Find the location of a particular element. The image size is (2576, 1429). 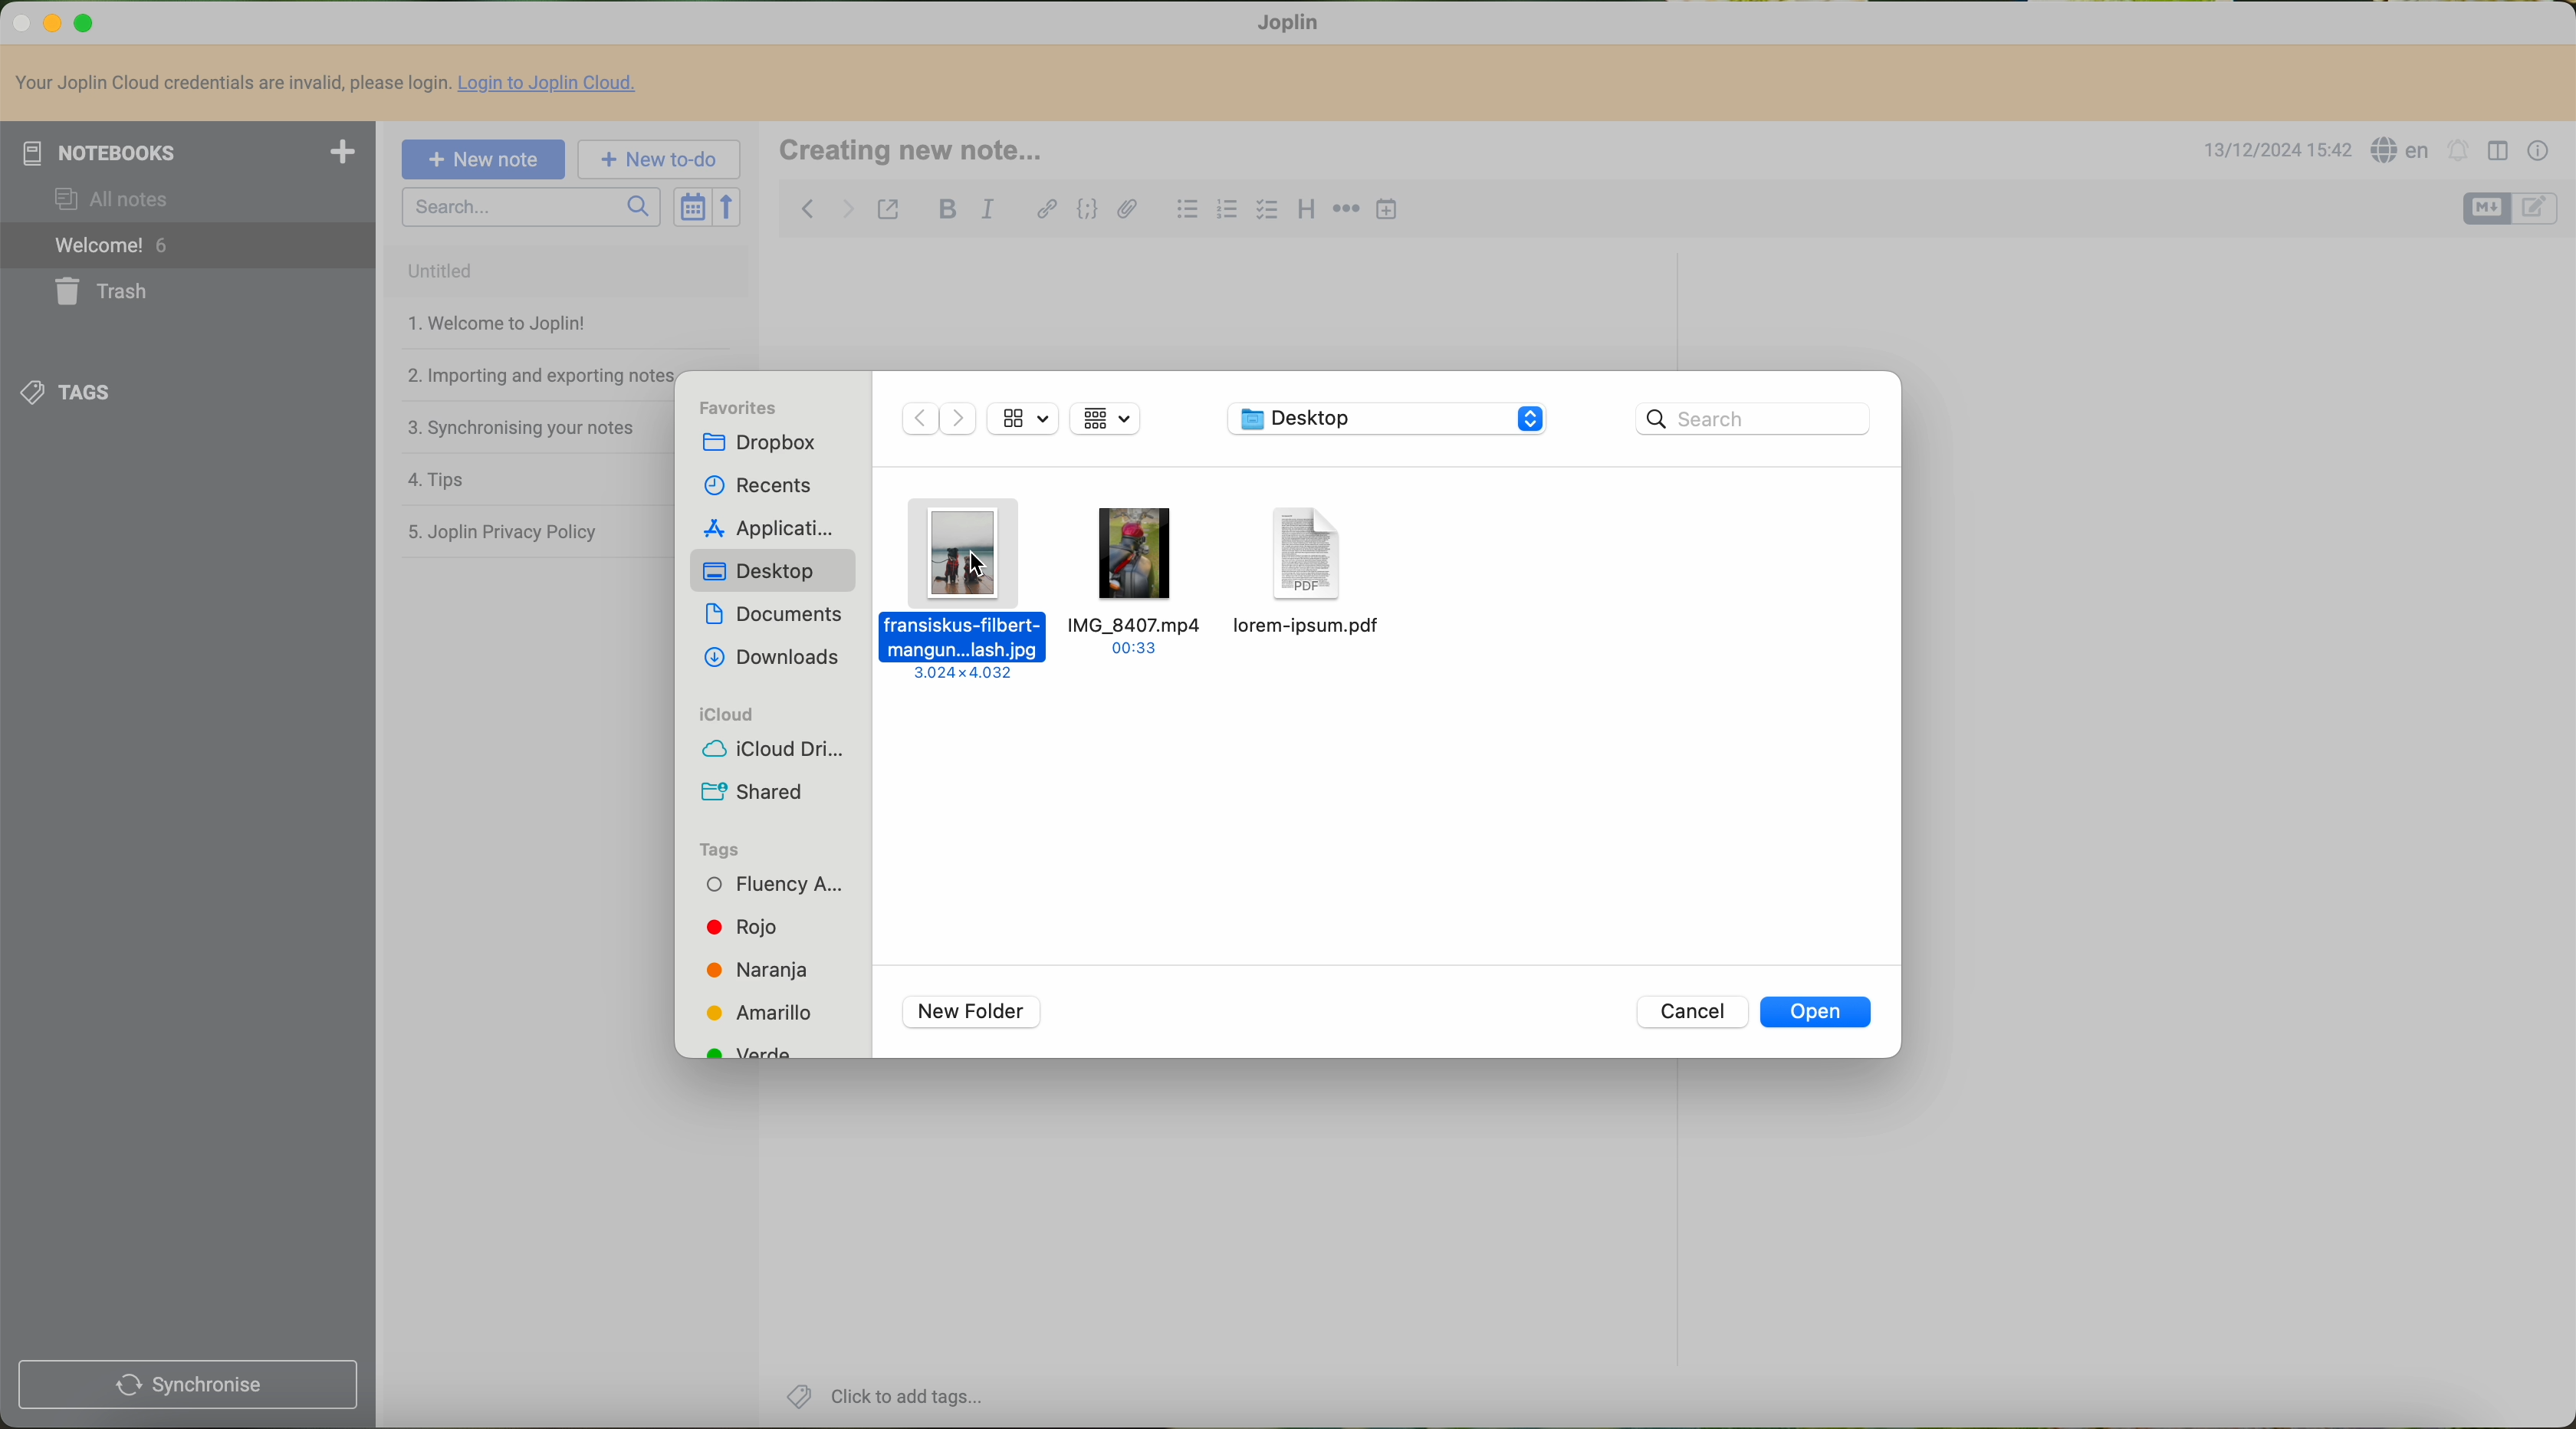

file size is located at coordinates (1030, 419).